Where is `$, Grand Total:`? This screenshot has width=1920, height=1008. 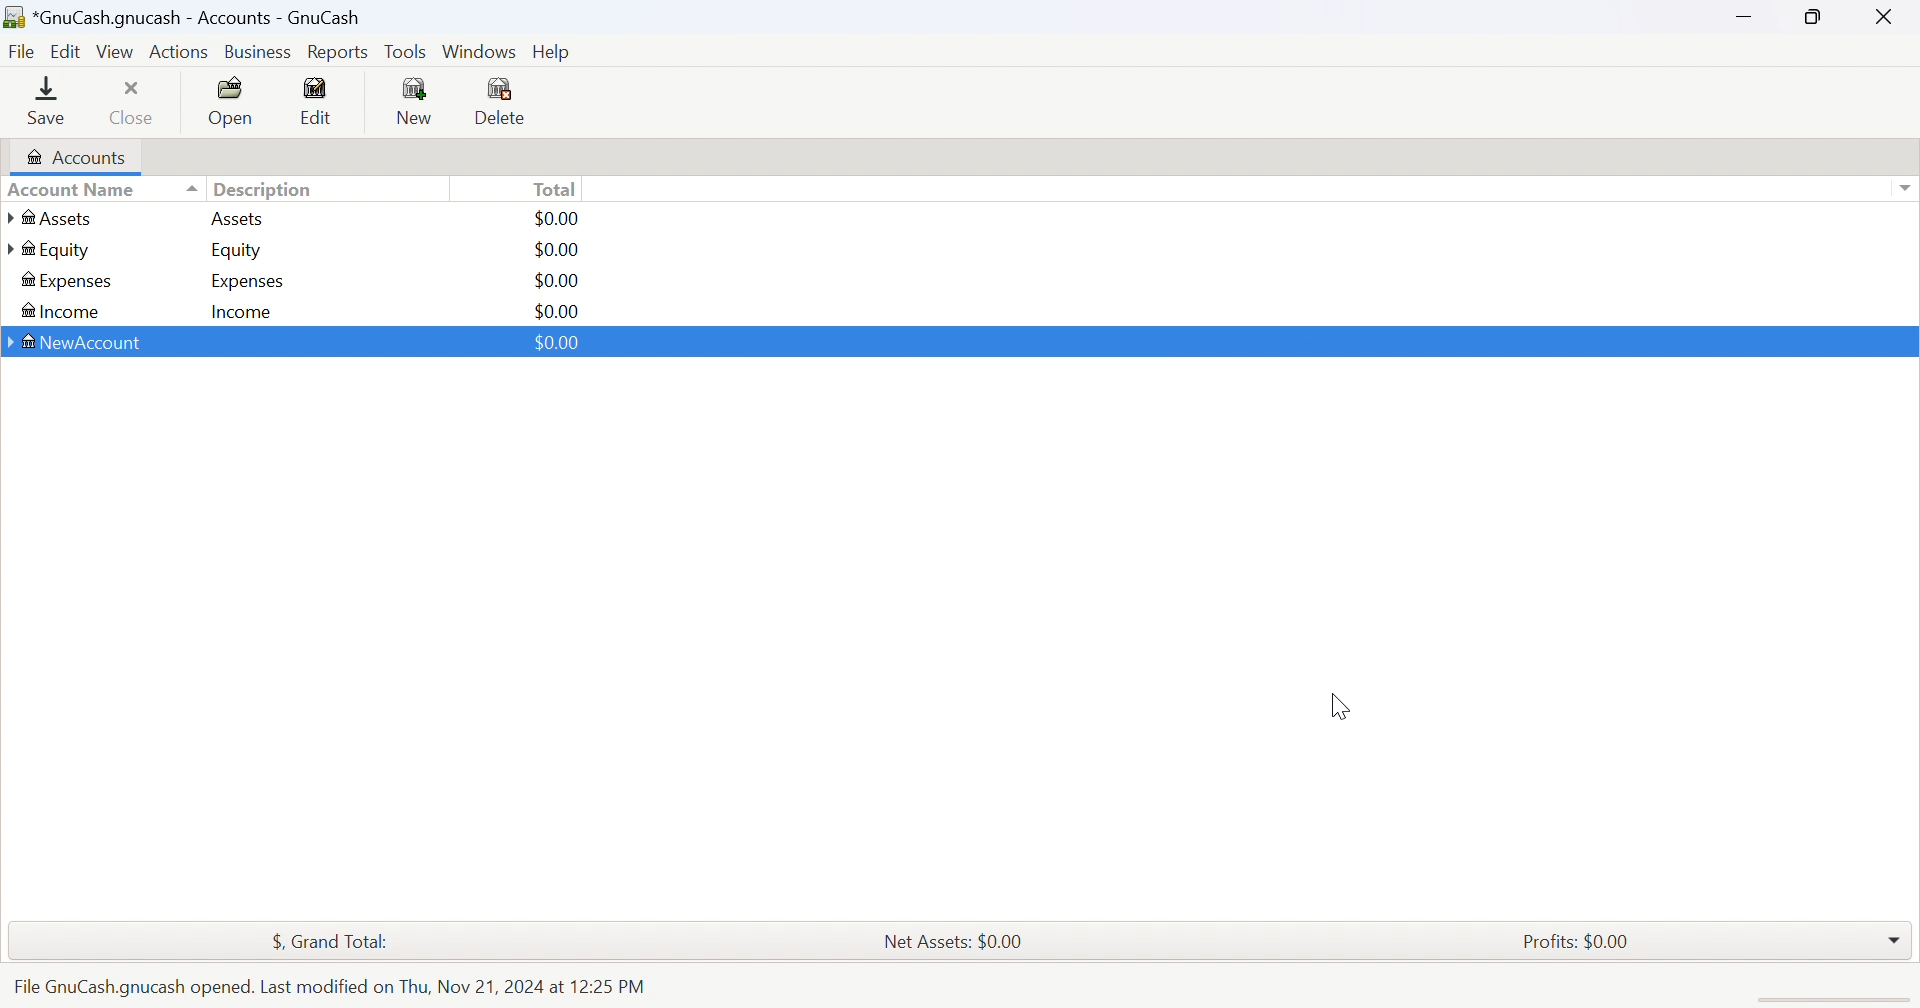
$, Grand Total: is located at coordinates (341, 943).